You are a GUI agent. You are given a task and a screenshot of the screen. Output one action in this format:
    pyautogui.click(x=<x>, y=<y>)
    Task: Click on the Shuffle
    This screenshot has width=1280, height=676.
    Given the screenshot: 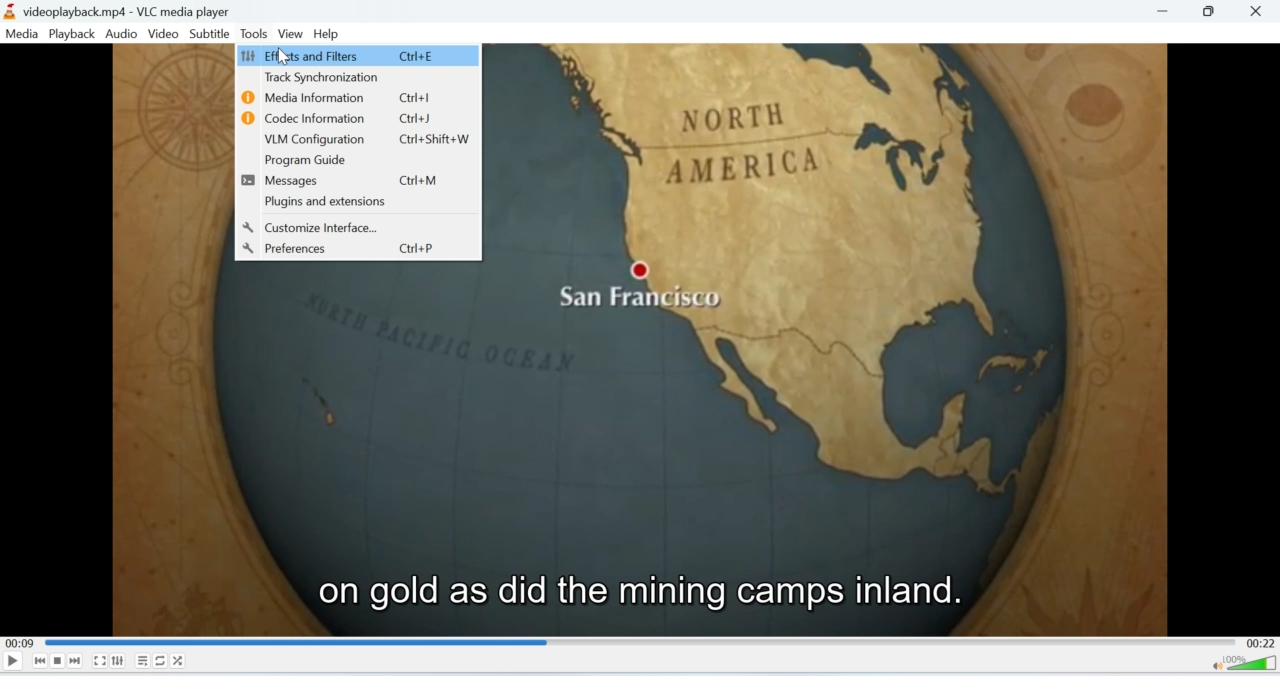 What is the action you would take?
    pyautogui.click(x=178, y=661)
    